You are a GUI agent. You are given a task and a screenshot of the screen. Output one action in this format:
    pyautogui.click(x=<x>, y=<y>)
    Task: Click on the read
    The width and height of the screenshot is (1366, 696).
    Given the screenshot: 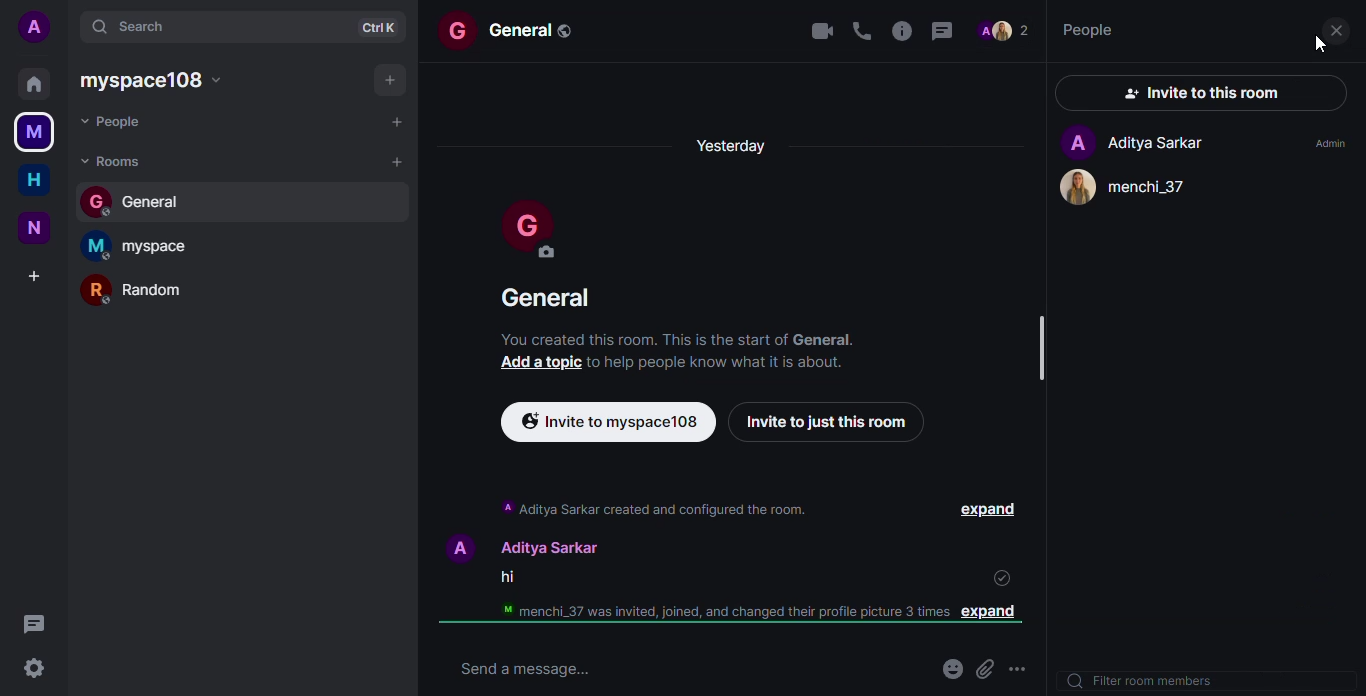 What is the action you would take?
    pyautogui.click(x=997, y=572)
    